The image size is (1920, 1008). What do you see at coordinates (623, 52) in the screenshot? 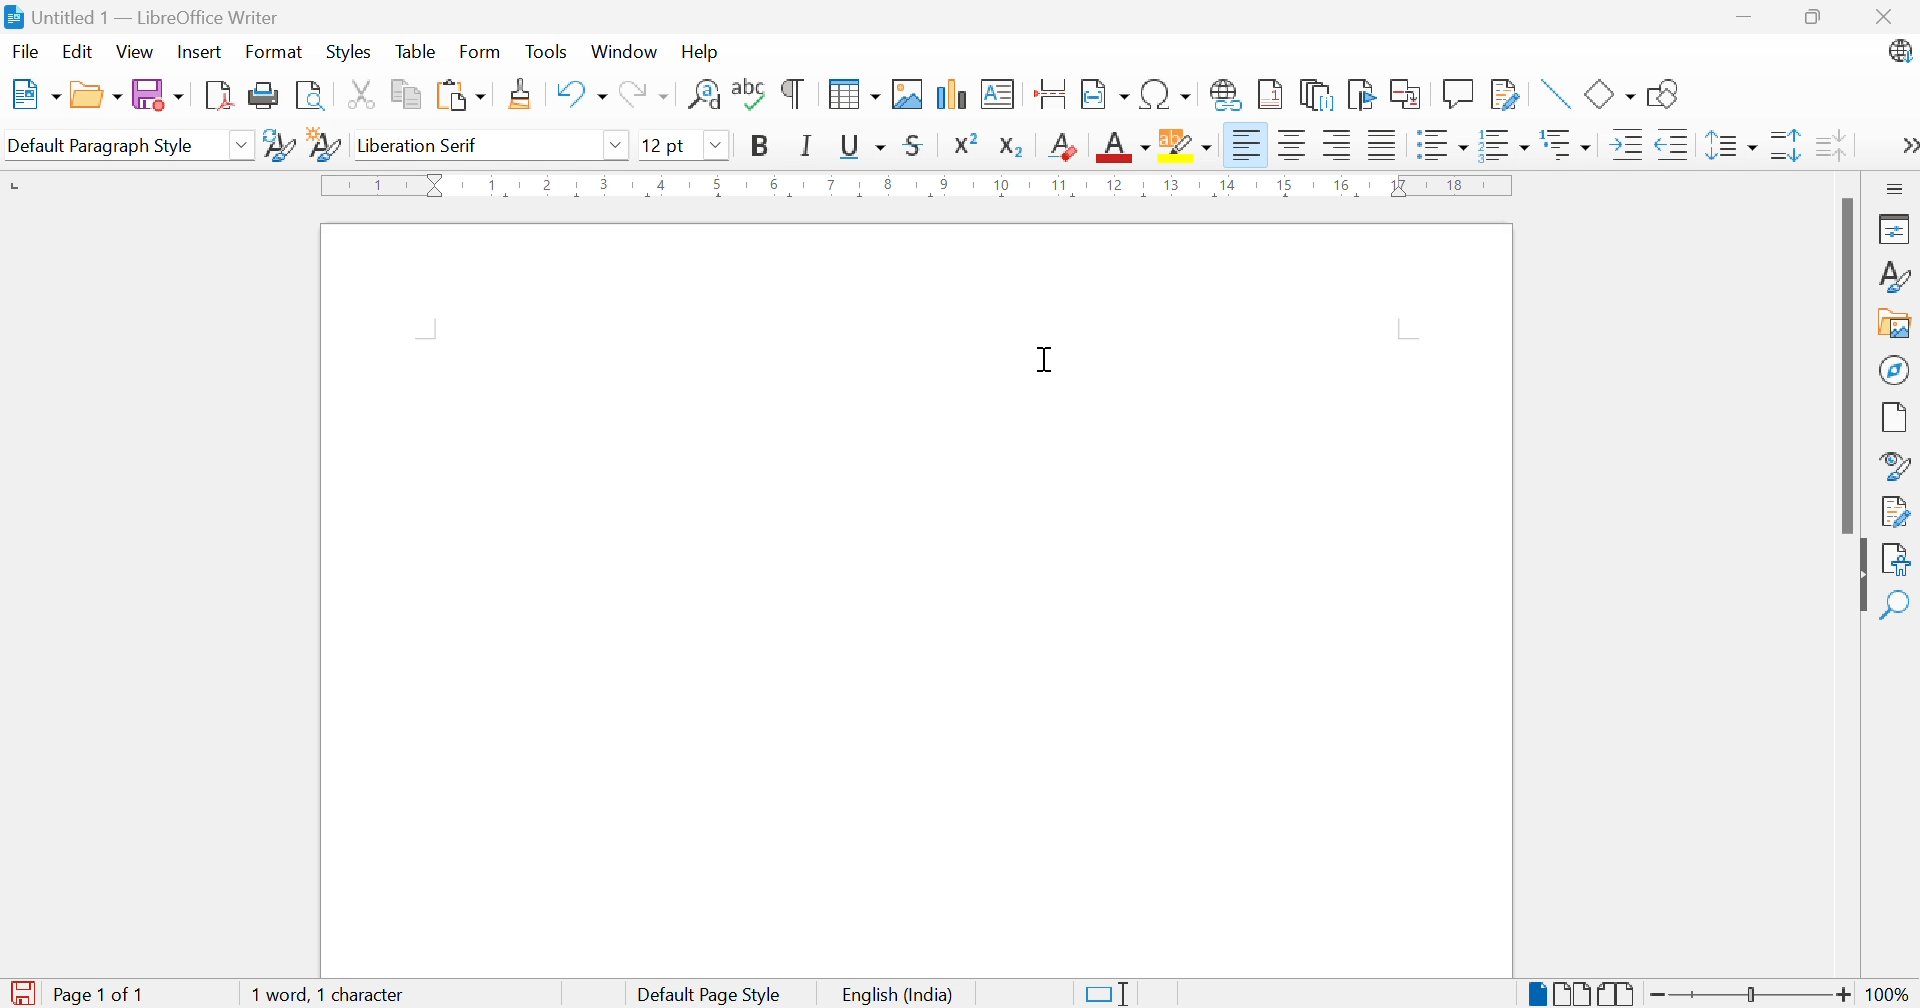
I see `Window` at bounding box center [623, 52].